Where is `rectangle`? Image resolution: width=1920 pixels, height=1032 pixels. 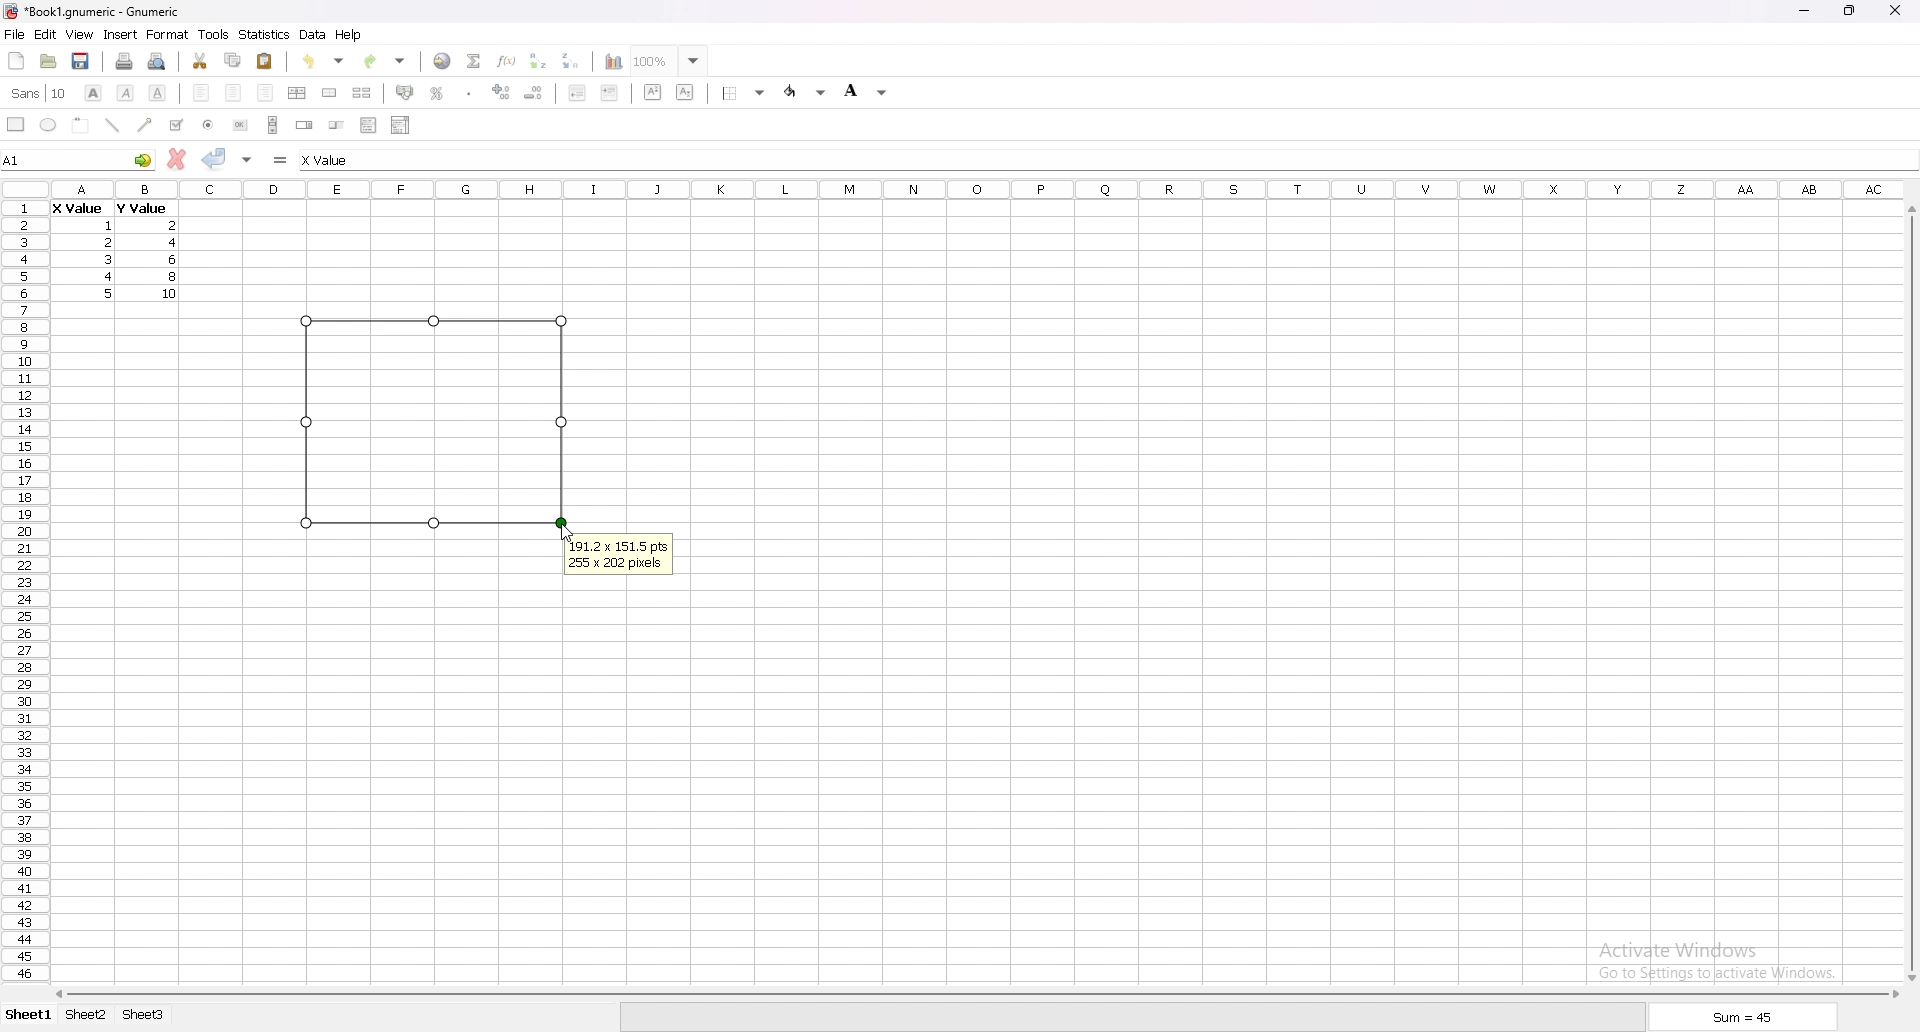
rectangle is located at coordinates (16, 123).